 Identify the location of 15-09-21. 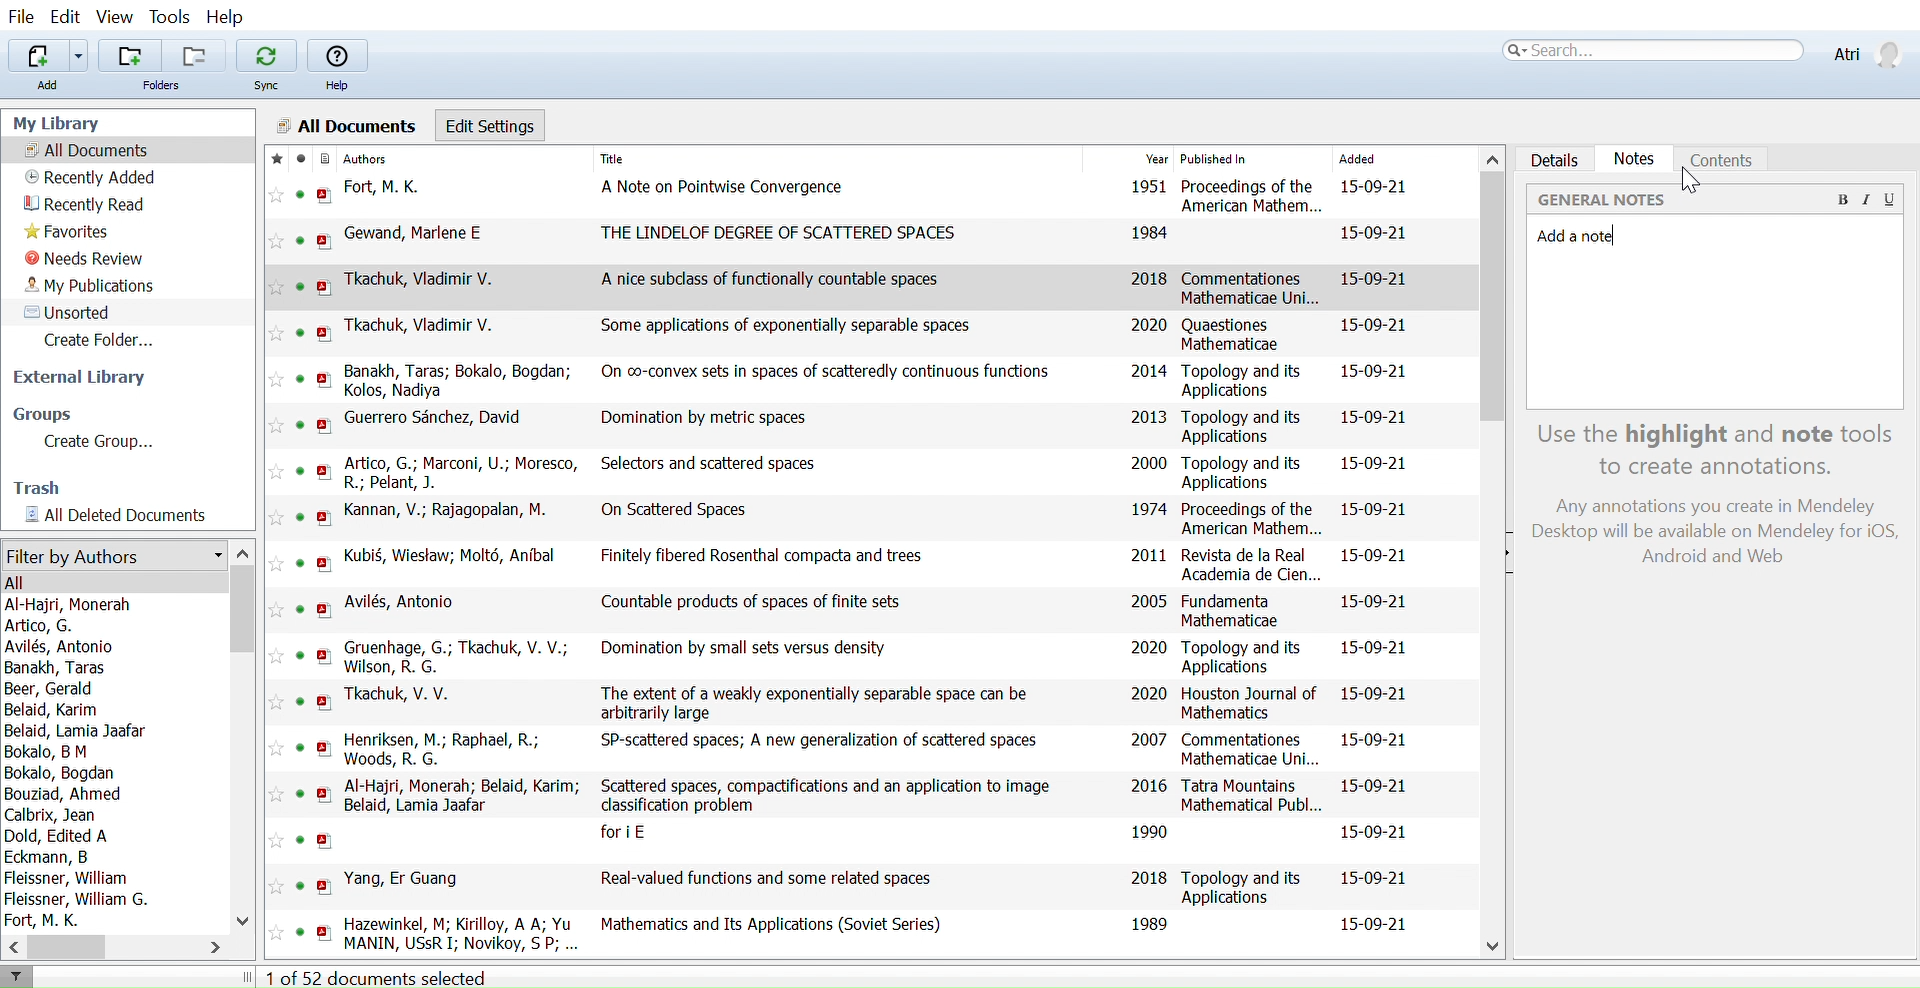
(1379, 924).